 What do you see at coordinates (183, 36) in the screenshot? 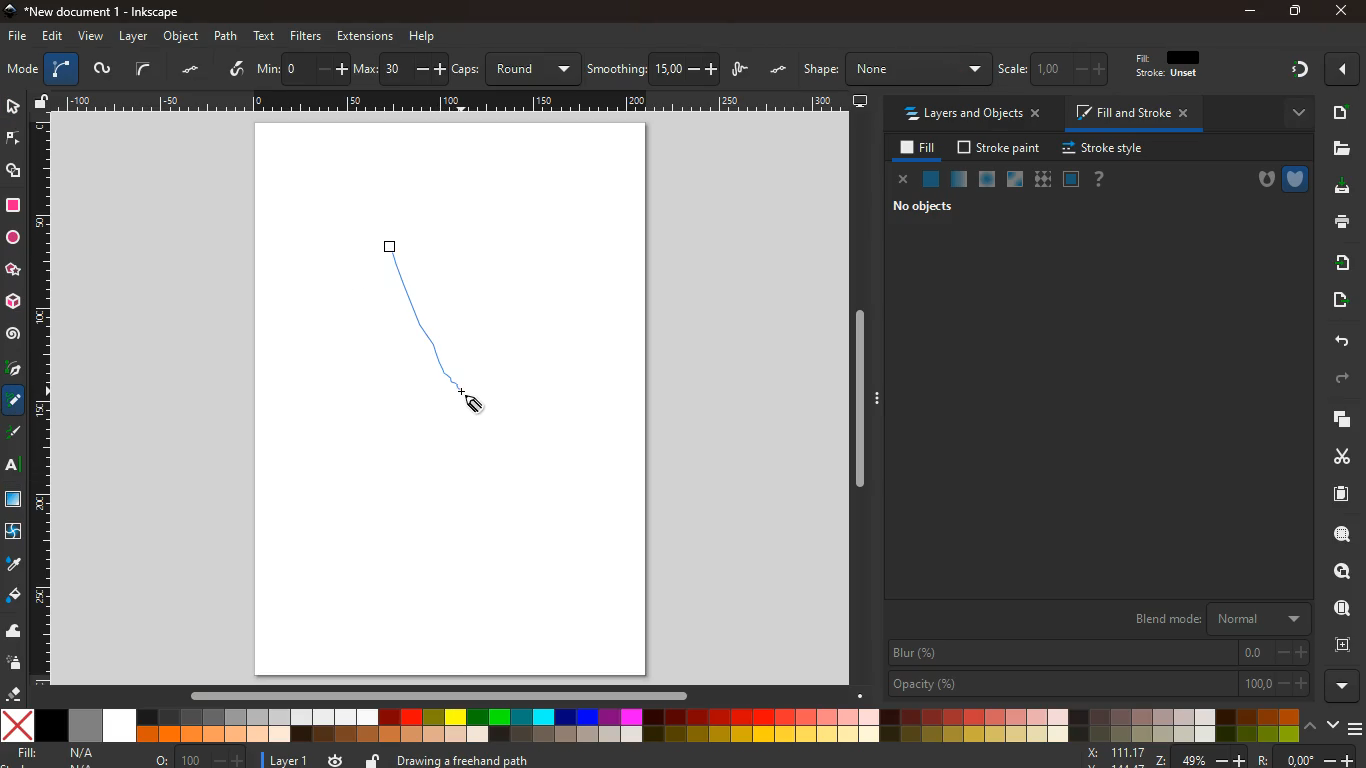
I see `object` at bounding box center [183, 36].